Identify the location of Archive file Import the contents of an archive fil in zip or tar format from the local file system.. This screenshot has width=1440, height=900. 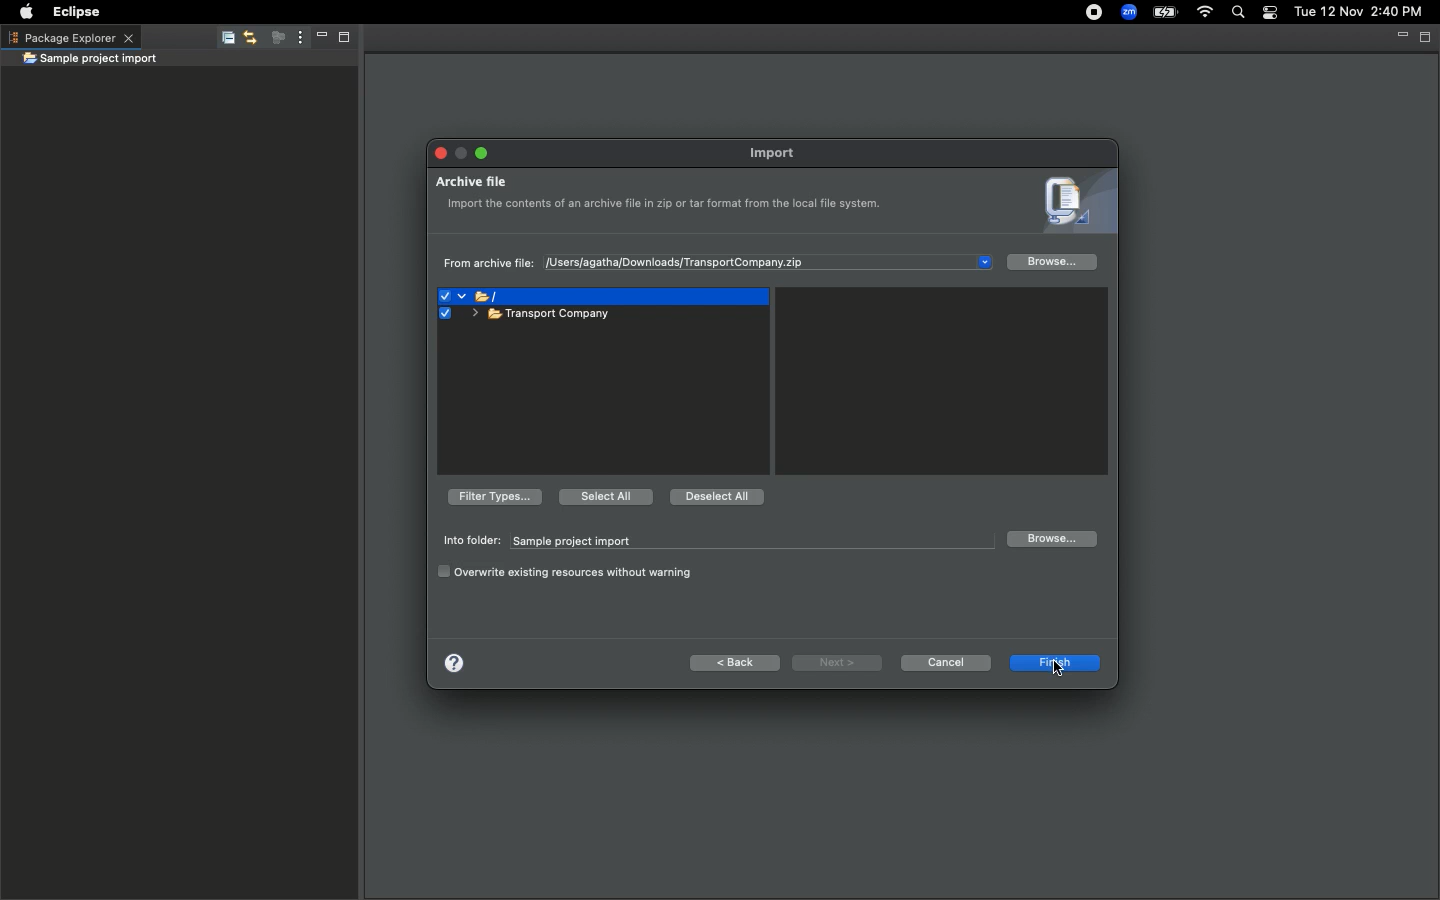
(667, 204).